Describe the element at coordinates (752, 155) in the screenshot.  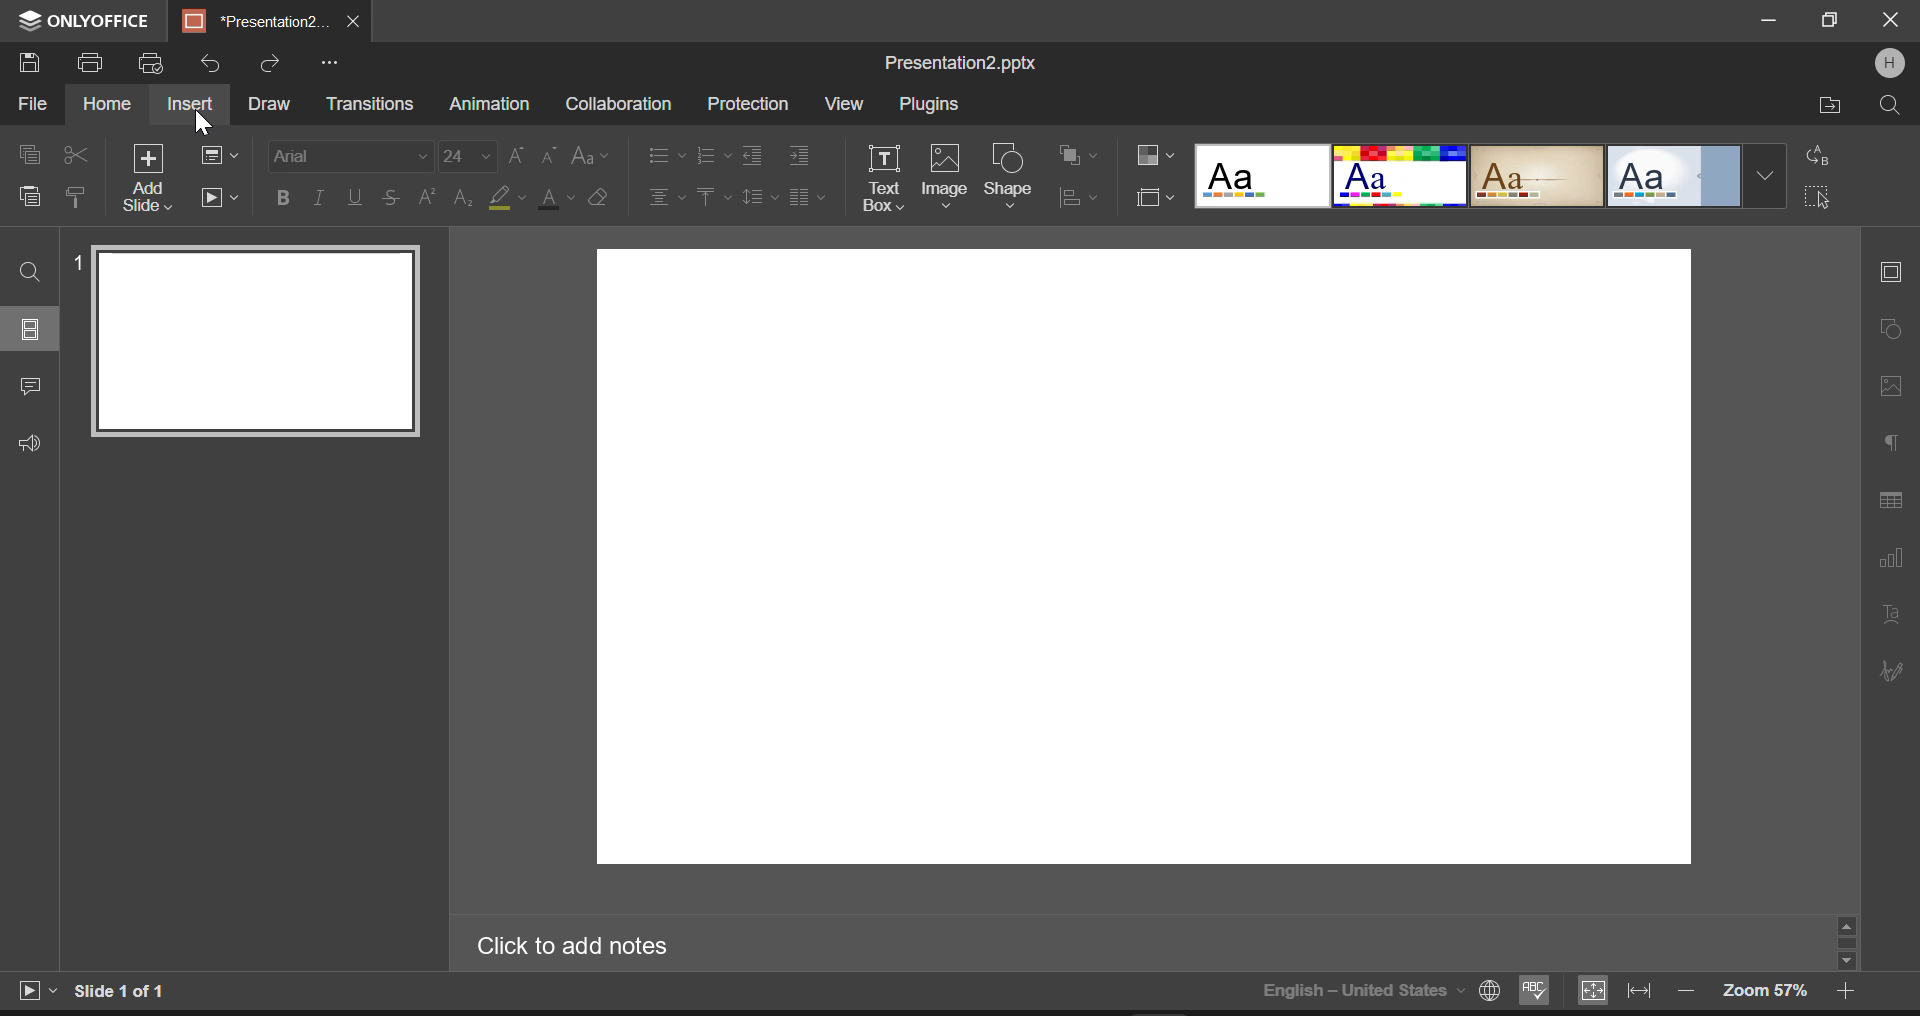
I see `Decrease Indent` at that location.